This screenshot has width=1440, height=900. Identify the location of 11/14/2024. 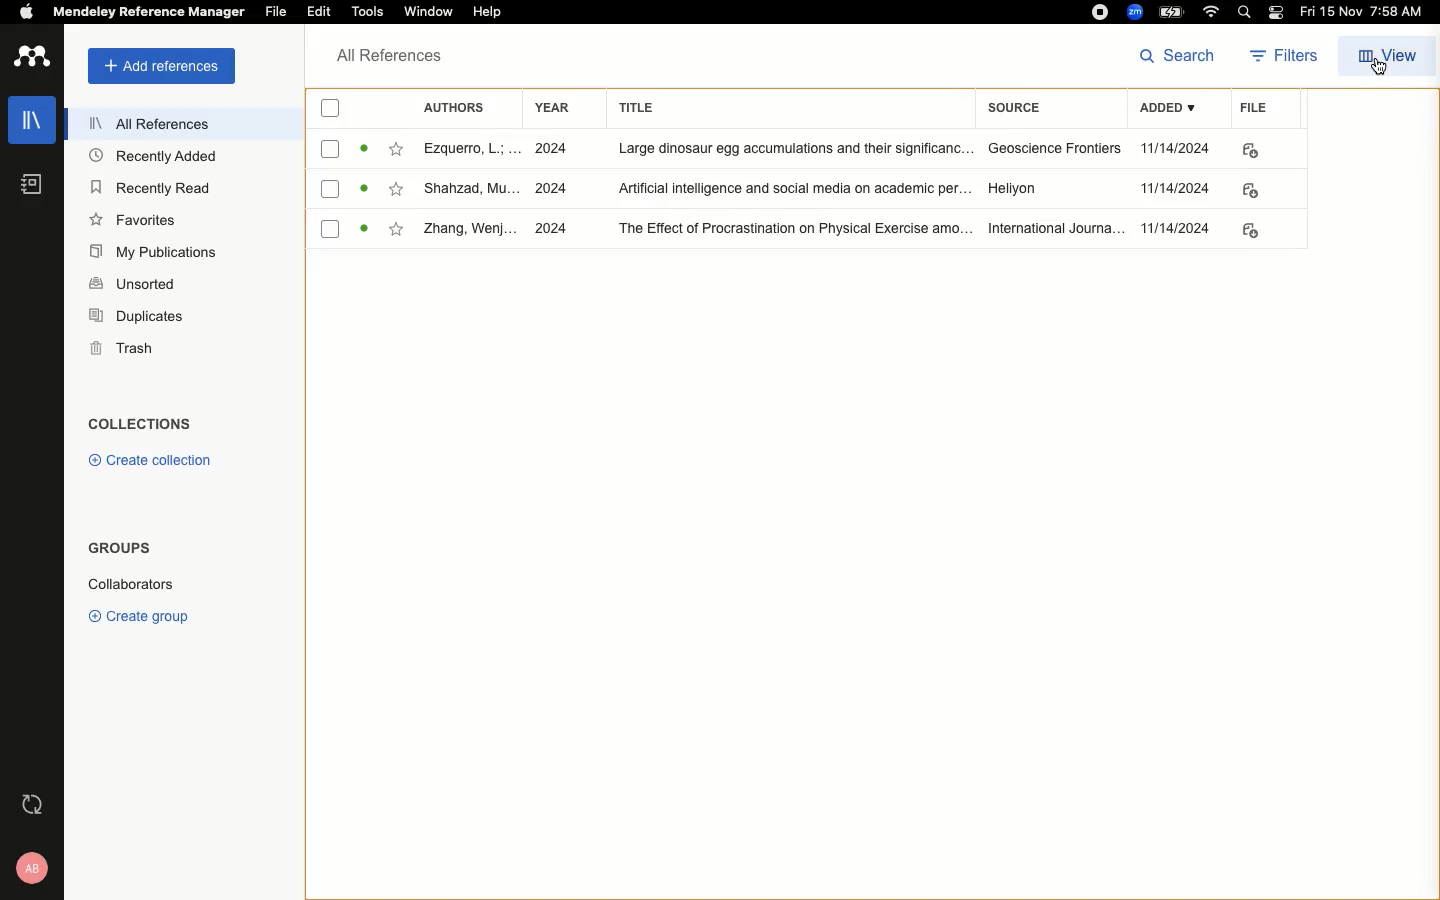
(1177, 149).